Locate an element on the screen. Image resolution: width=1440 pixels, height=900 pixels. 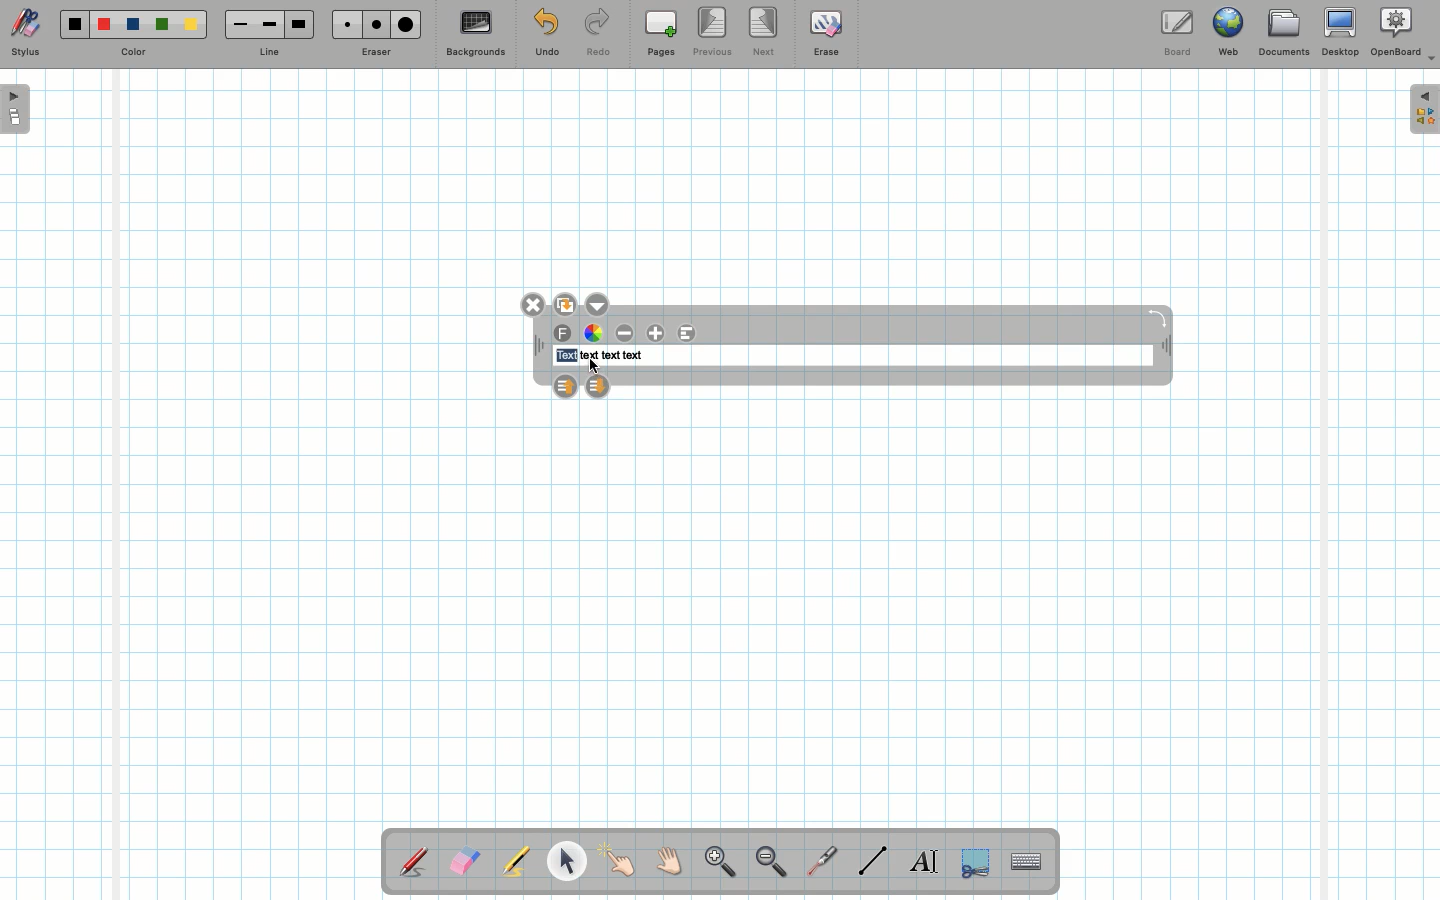
Move is located at coordinates (1164, 348).